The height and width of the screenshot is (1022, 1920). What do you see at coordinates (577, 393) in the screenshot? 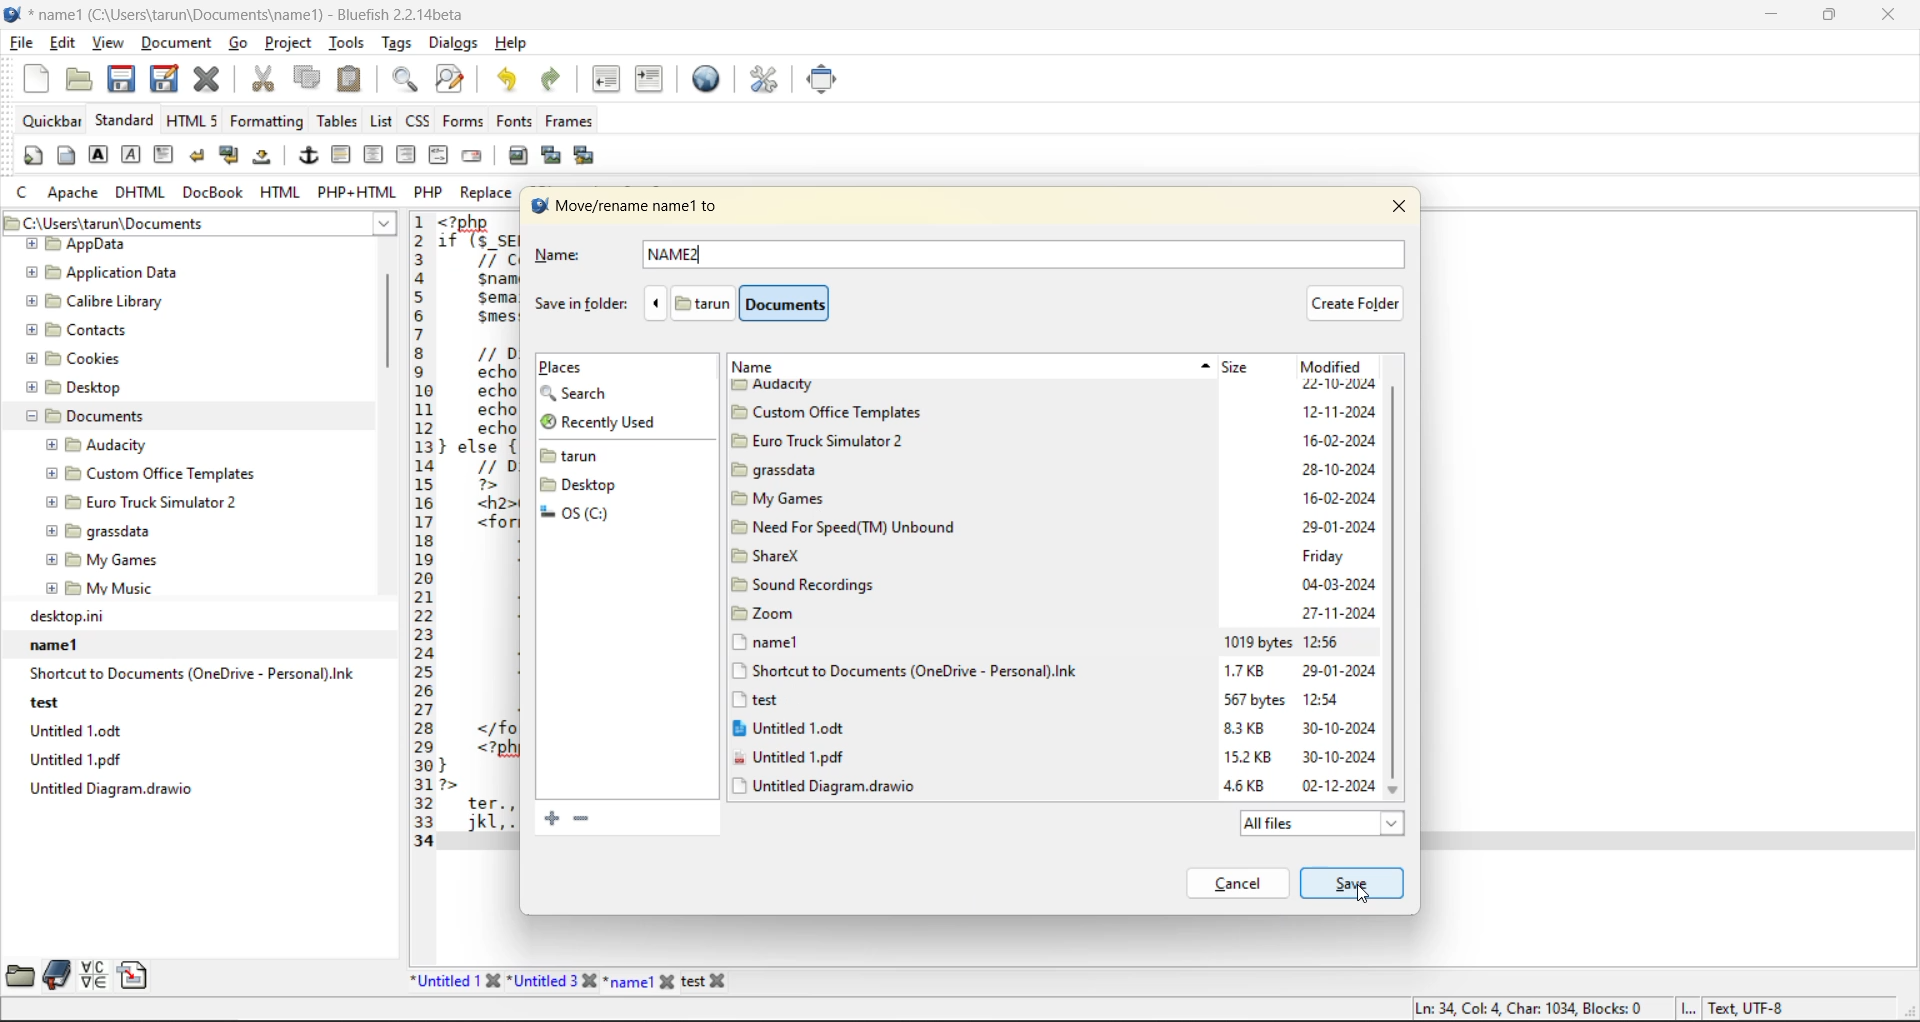
I see `search` at bounding box center [577, 393].